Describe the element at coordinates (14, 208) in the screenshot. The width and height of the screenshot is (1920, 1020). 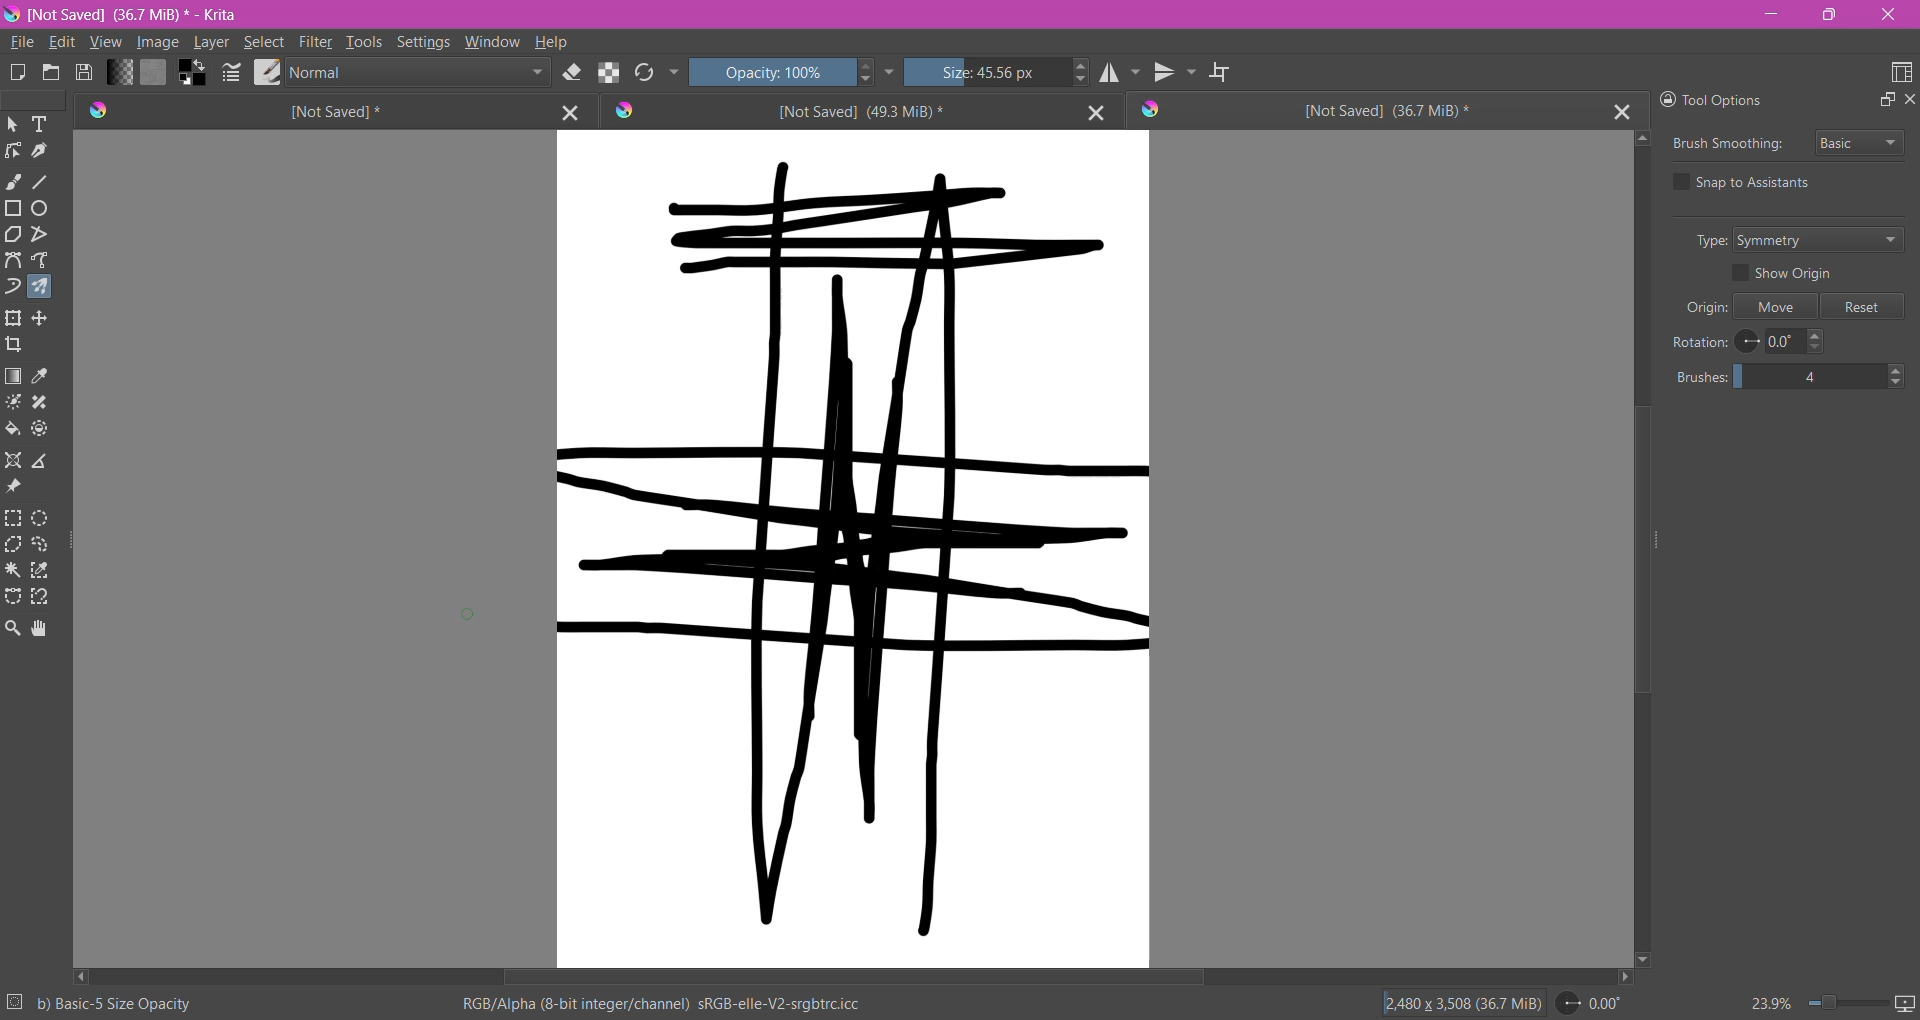
I see `Rectangle Tool` at that location.